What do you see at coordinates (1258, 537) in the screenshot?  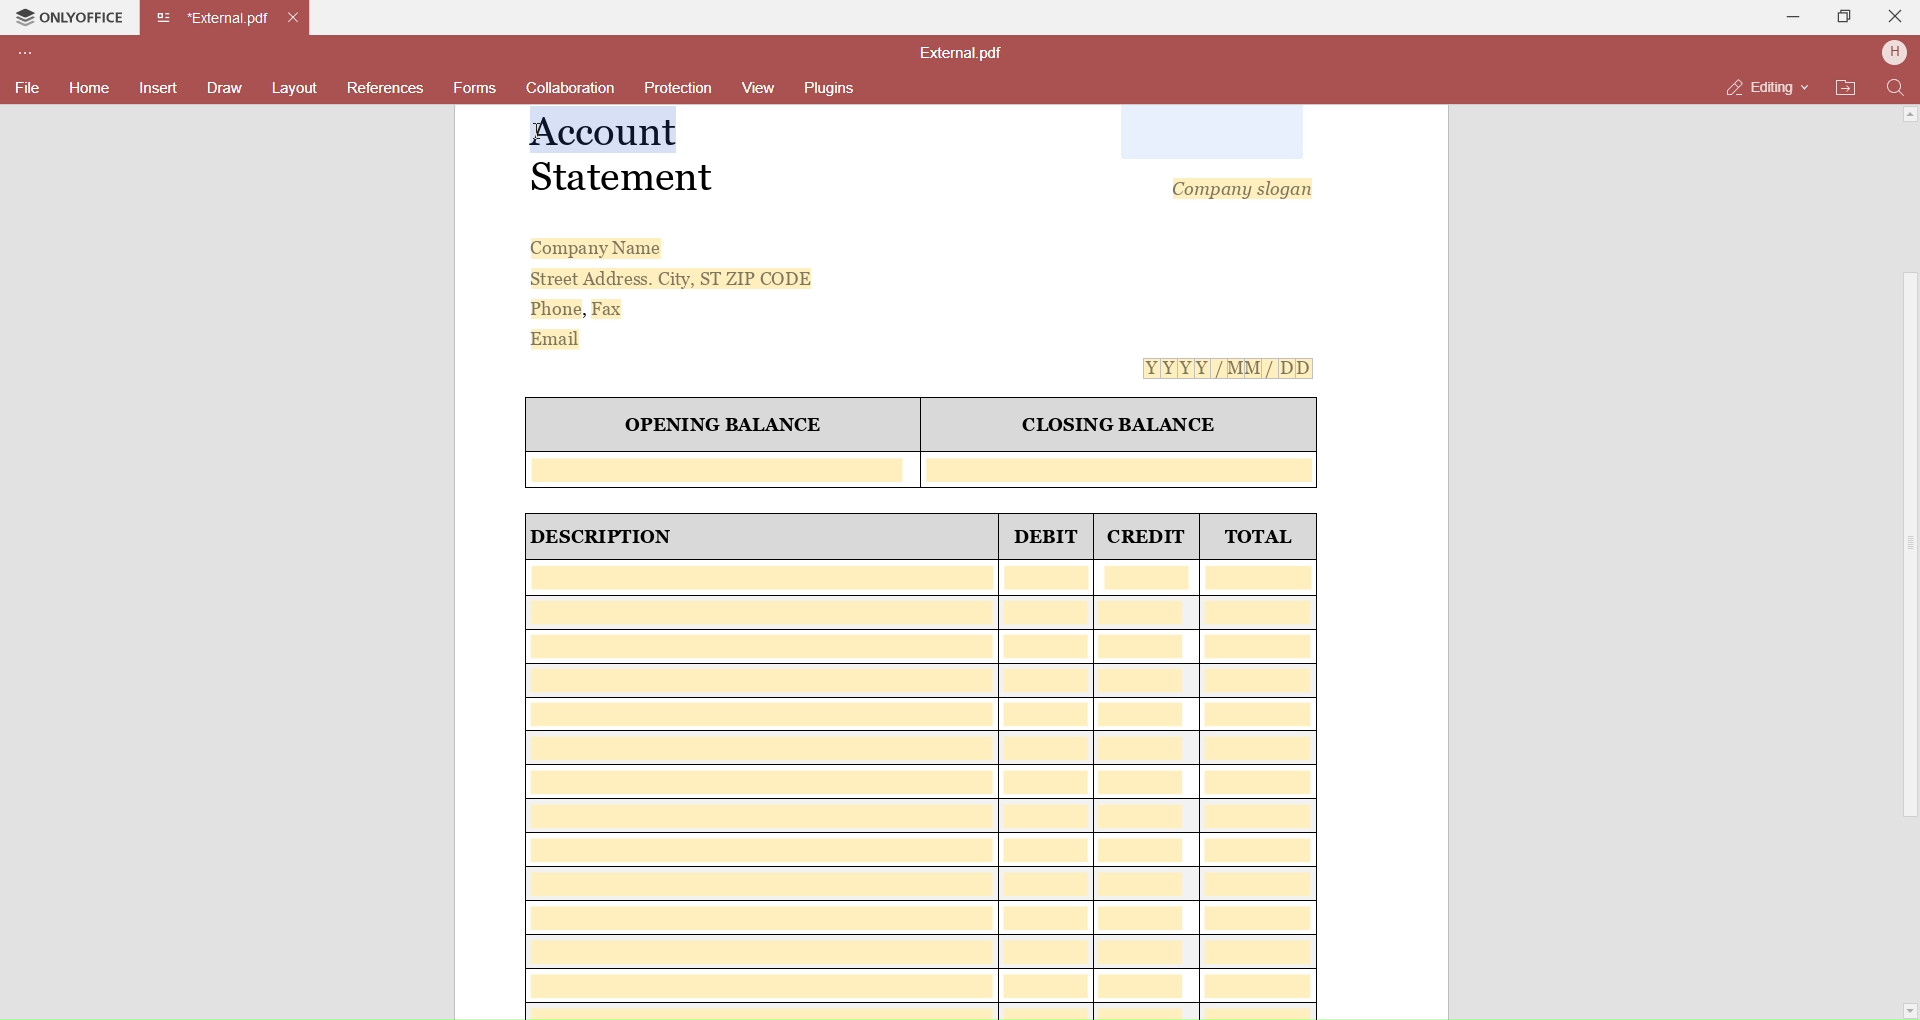 I see `TOTAL` at bounding box center [1258, 537].